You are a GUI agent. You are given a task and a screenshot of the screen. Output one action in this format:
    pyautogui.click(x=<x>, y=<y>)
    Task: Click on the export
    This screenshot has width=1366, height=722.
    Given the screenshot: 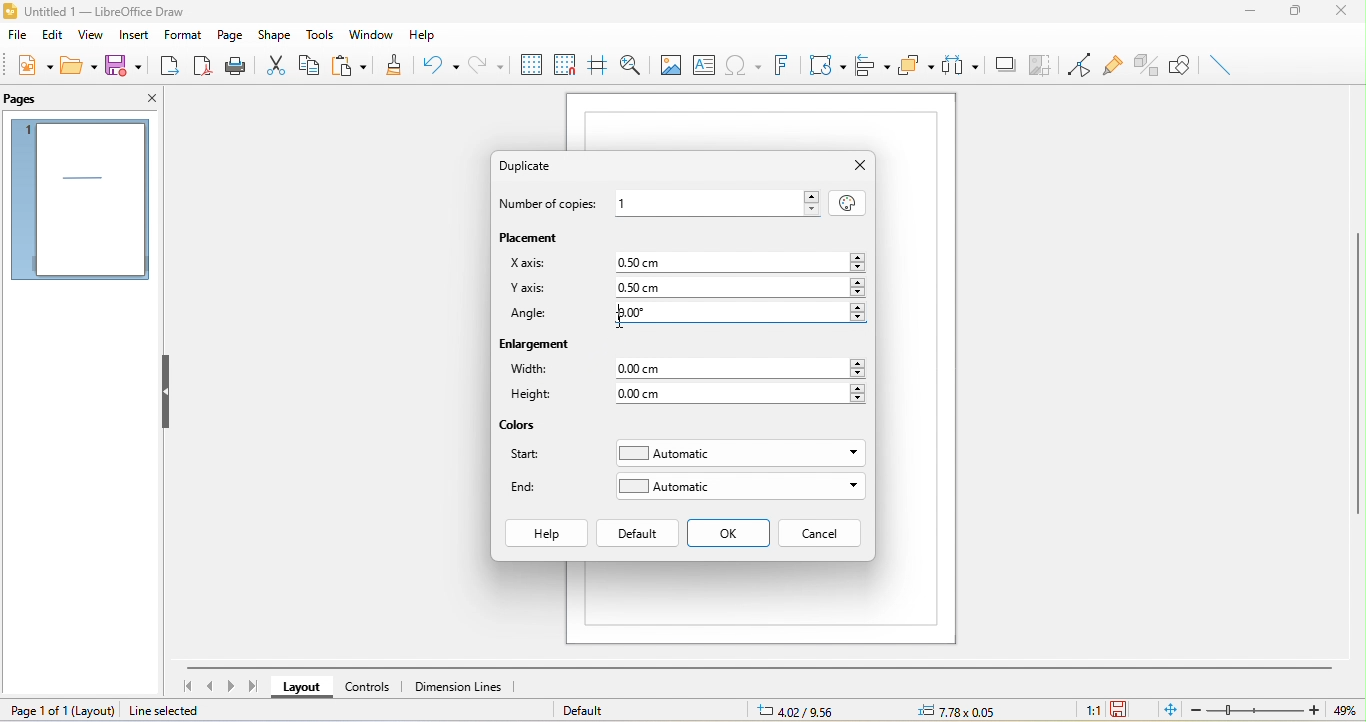 What is the action you would take?
    pyautogui.click(x=172, y=68)
    